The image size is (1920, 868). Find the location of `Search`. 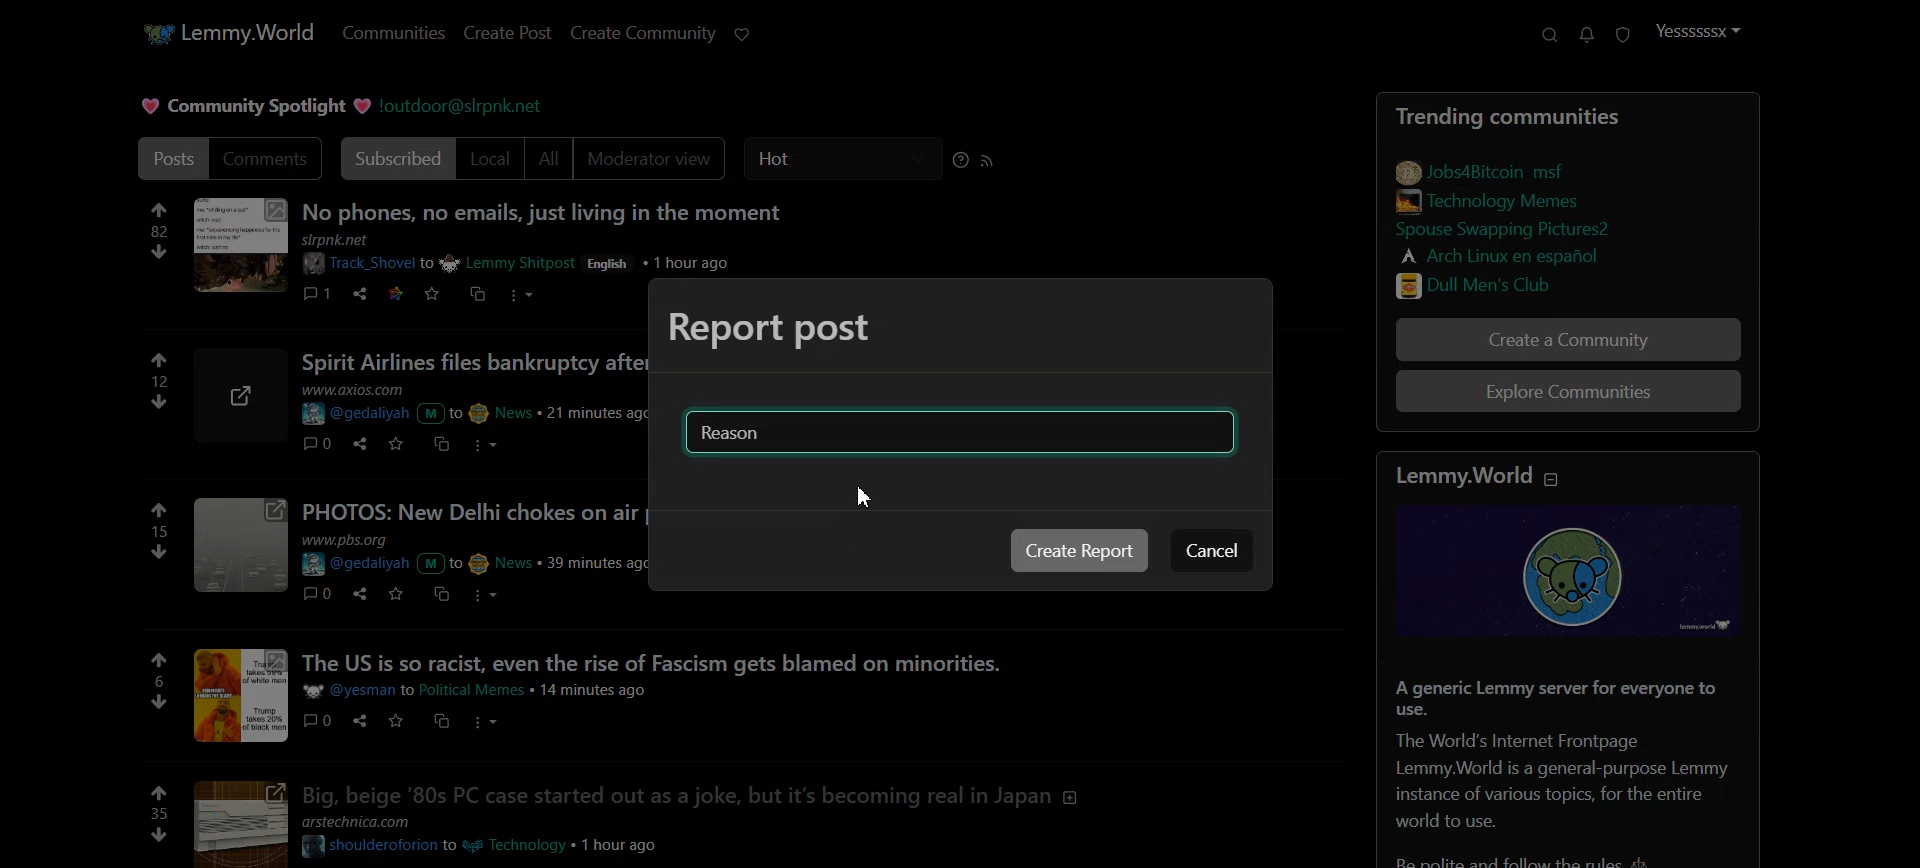

Search is located at coordinates (1549, 35).